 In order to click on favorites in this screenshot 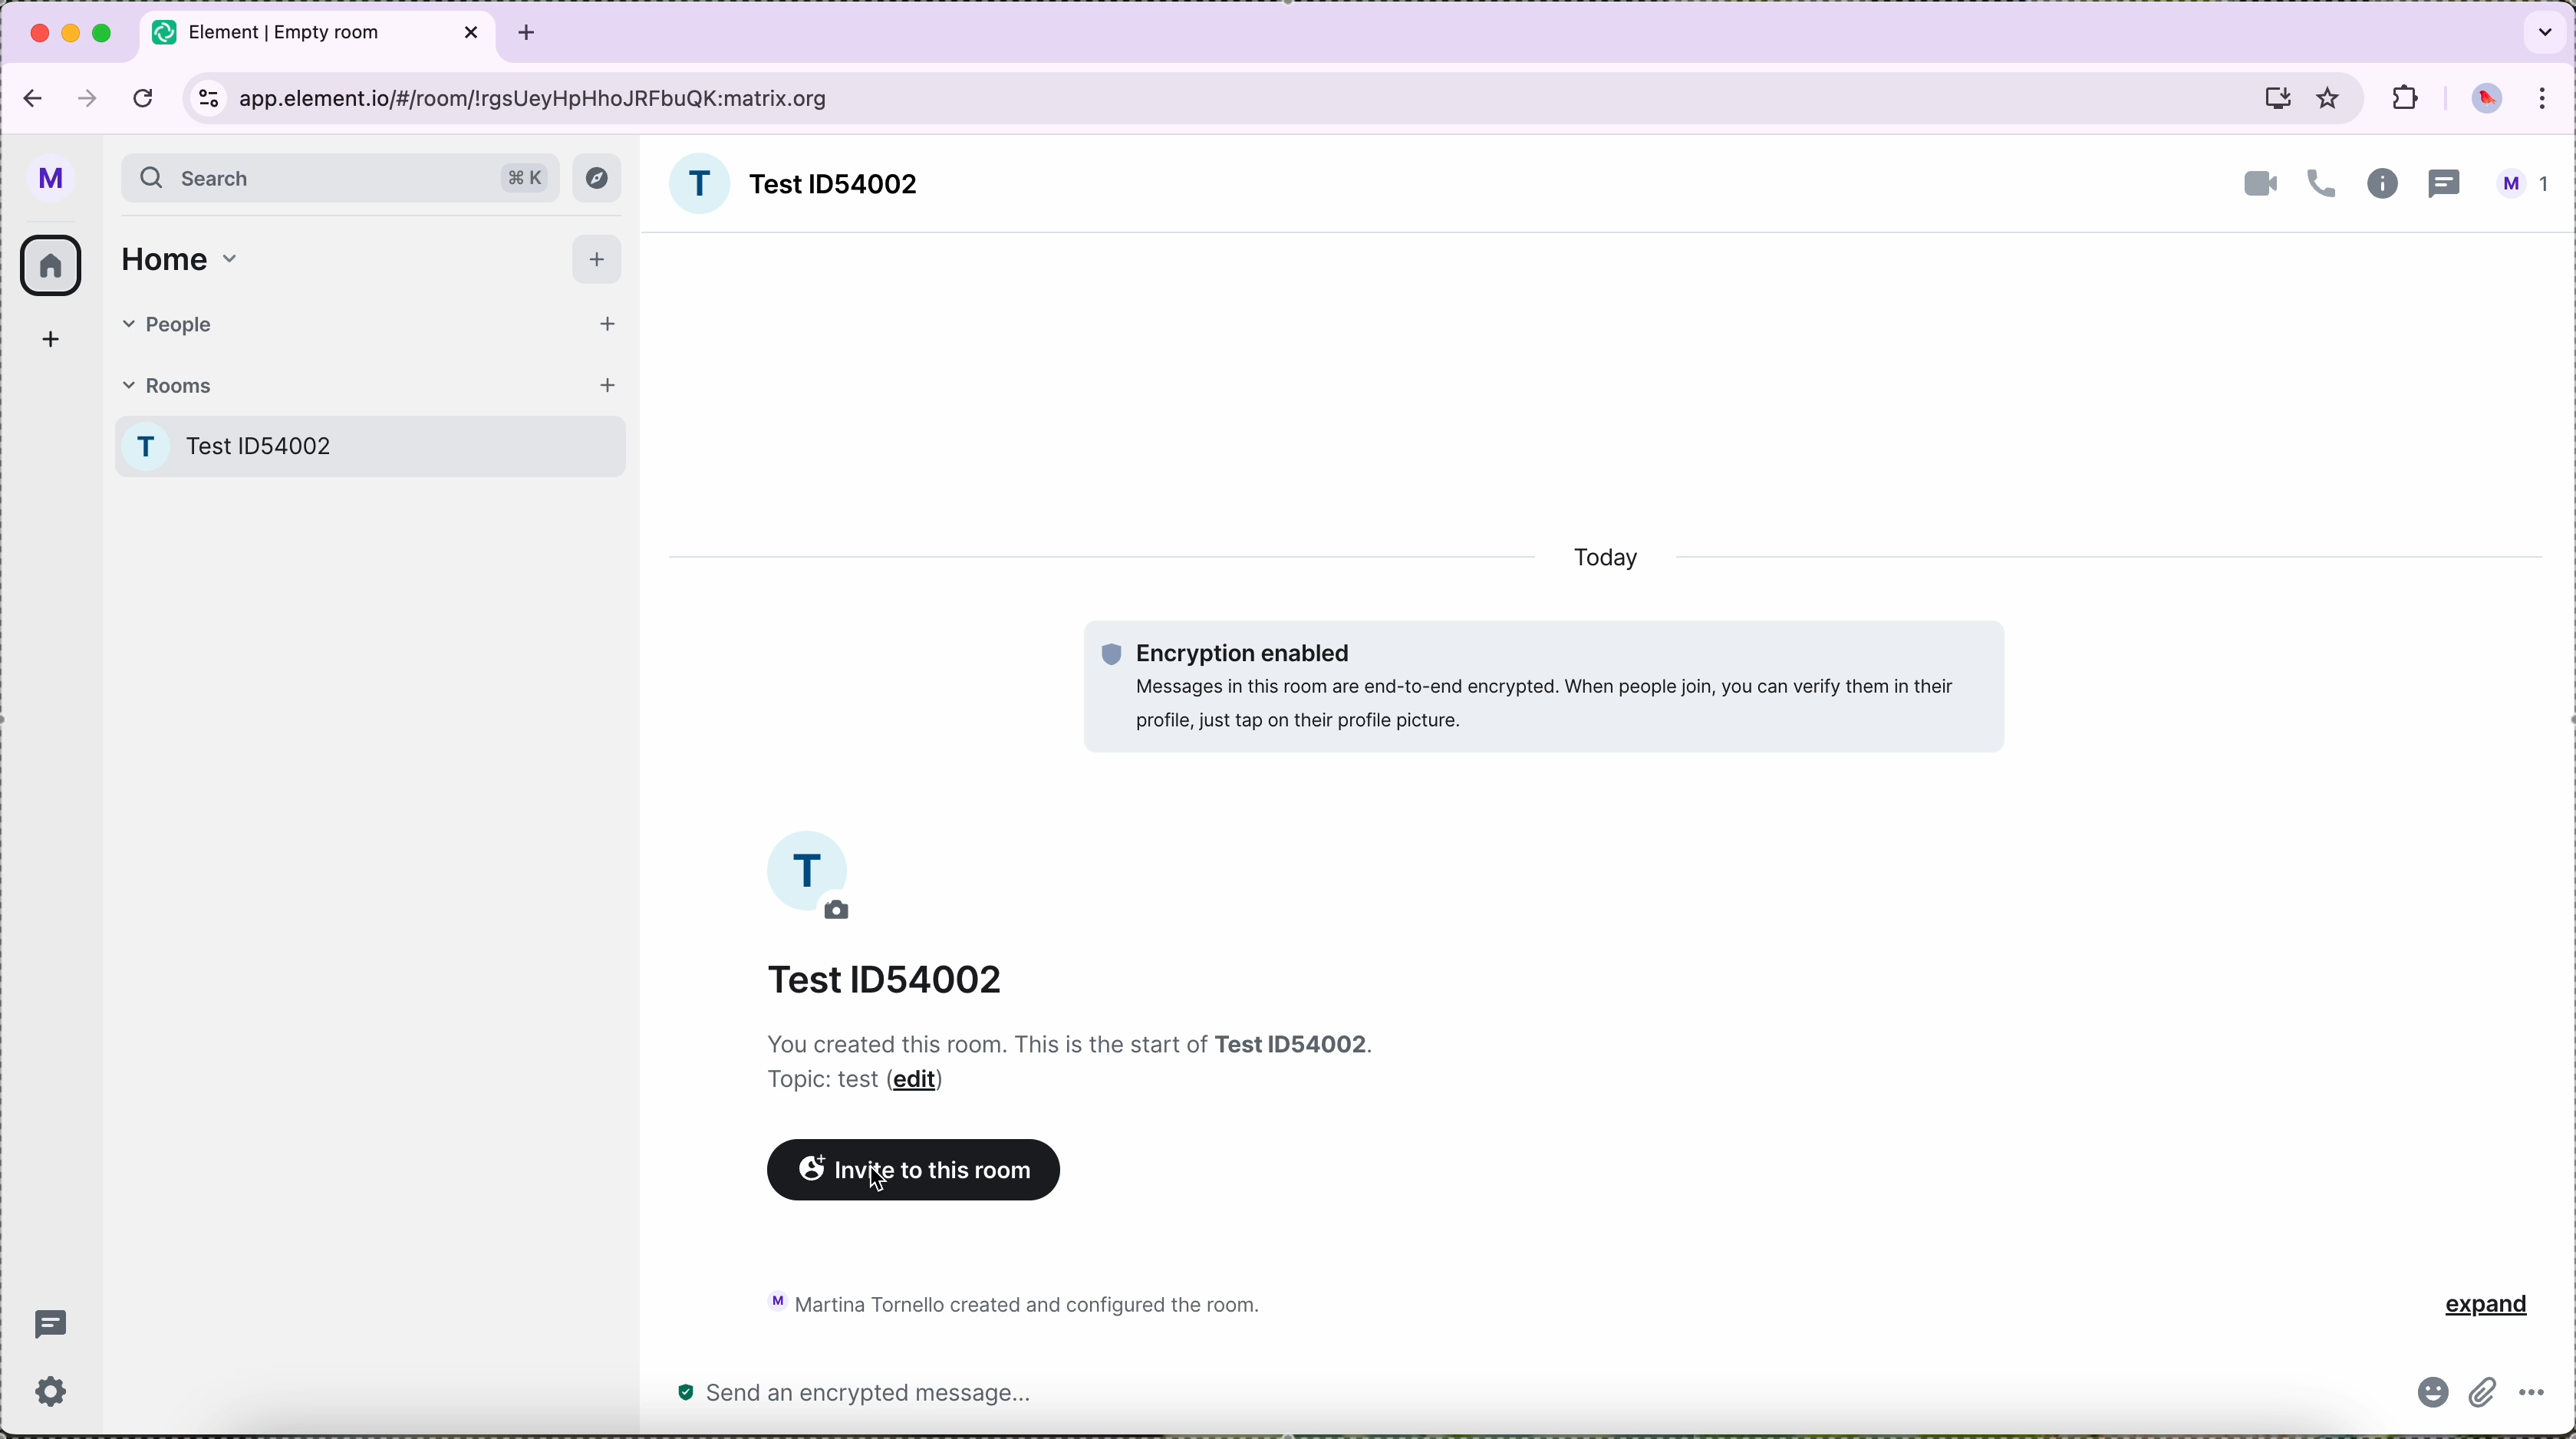, I will do `click(2328, 98)`.